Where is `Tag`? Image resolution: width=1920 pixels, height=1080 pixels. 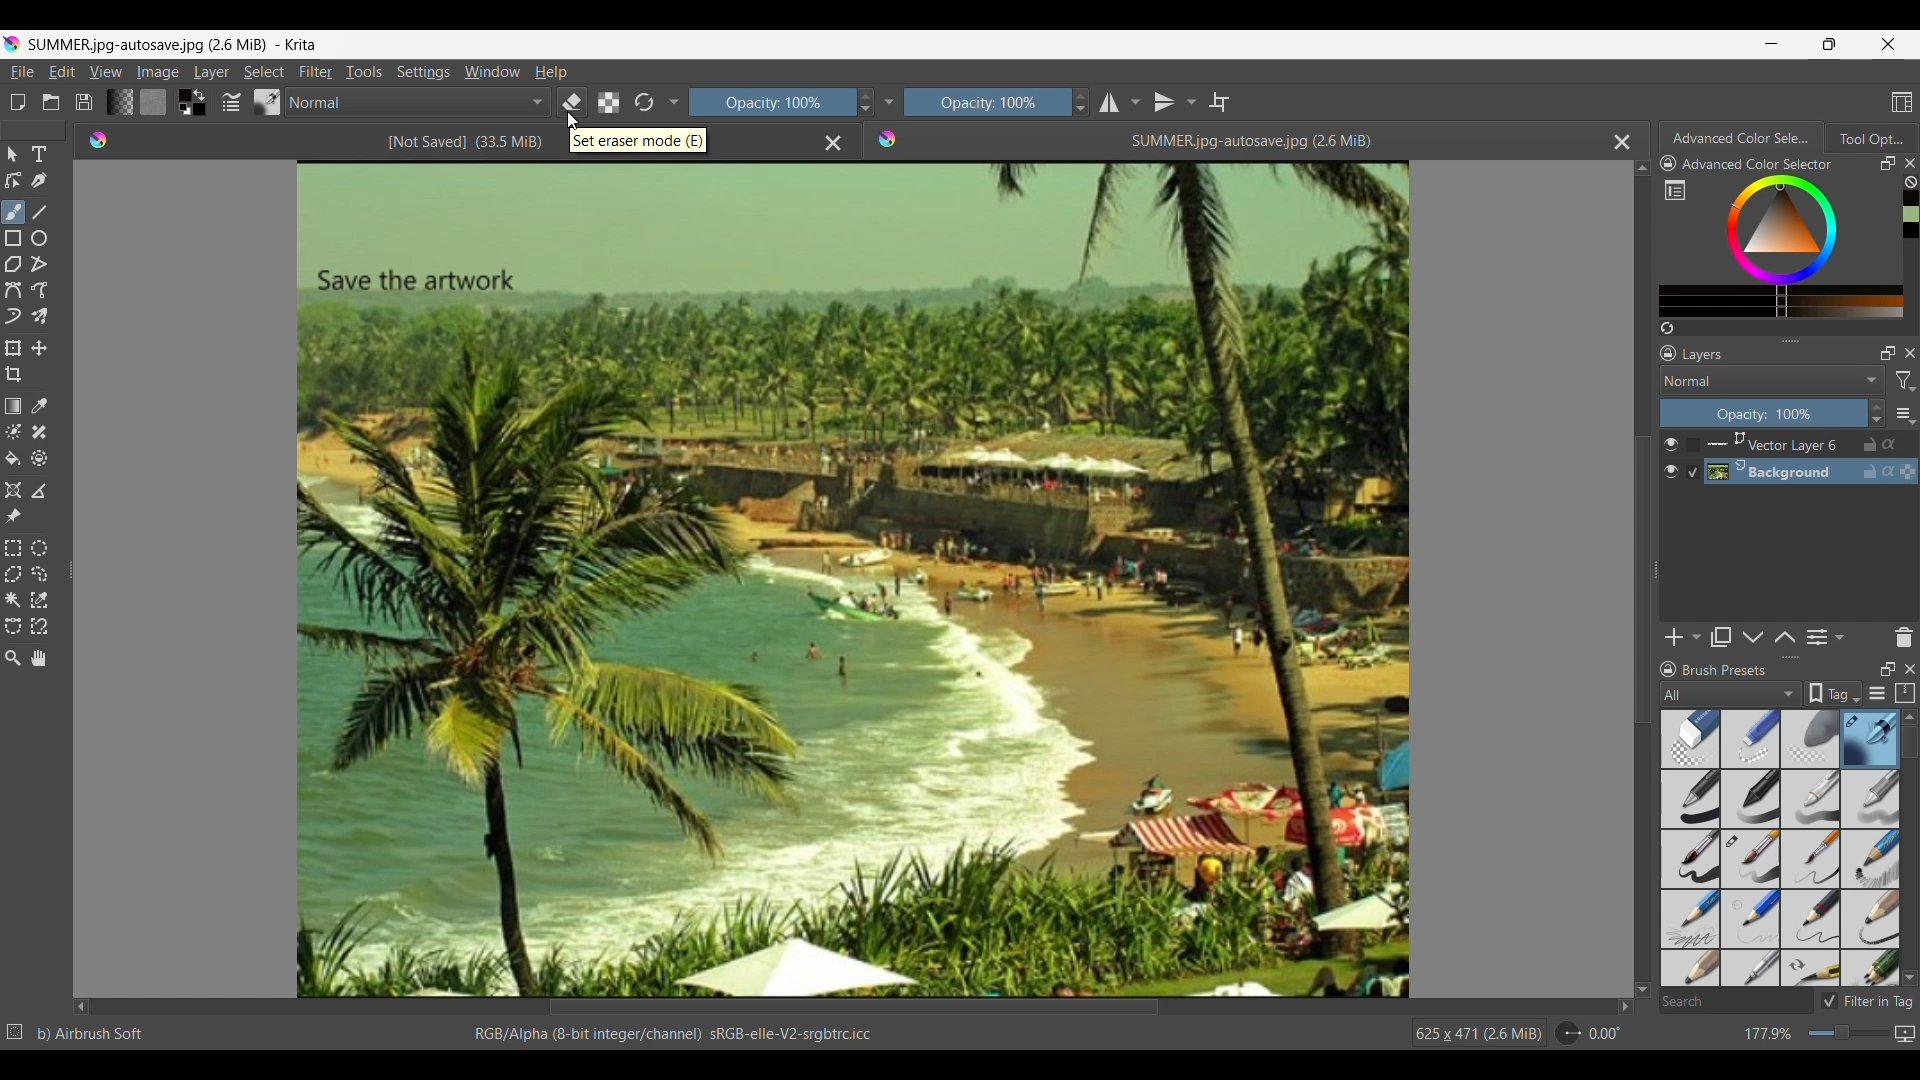 Tag is located at coordinates (1833, 694).